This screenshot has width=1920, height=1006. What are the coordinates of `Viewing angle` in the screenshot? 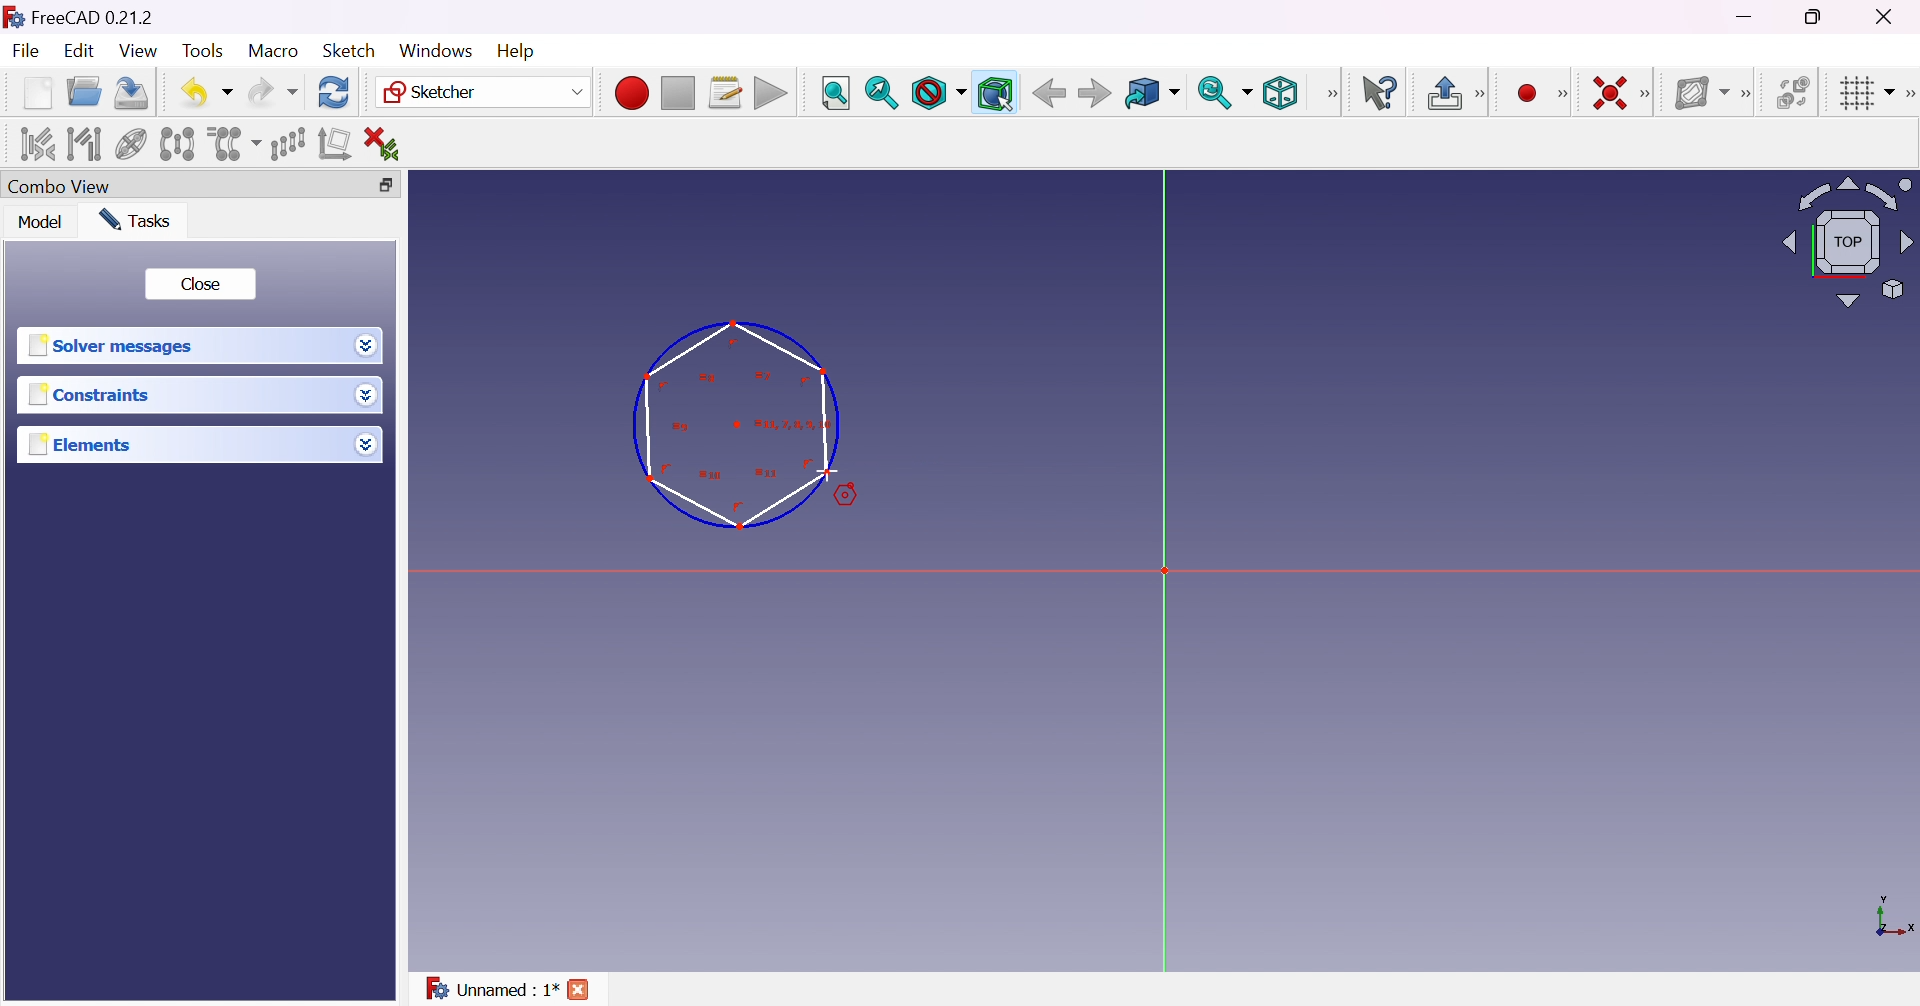 It's located at (1846, 240).